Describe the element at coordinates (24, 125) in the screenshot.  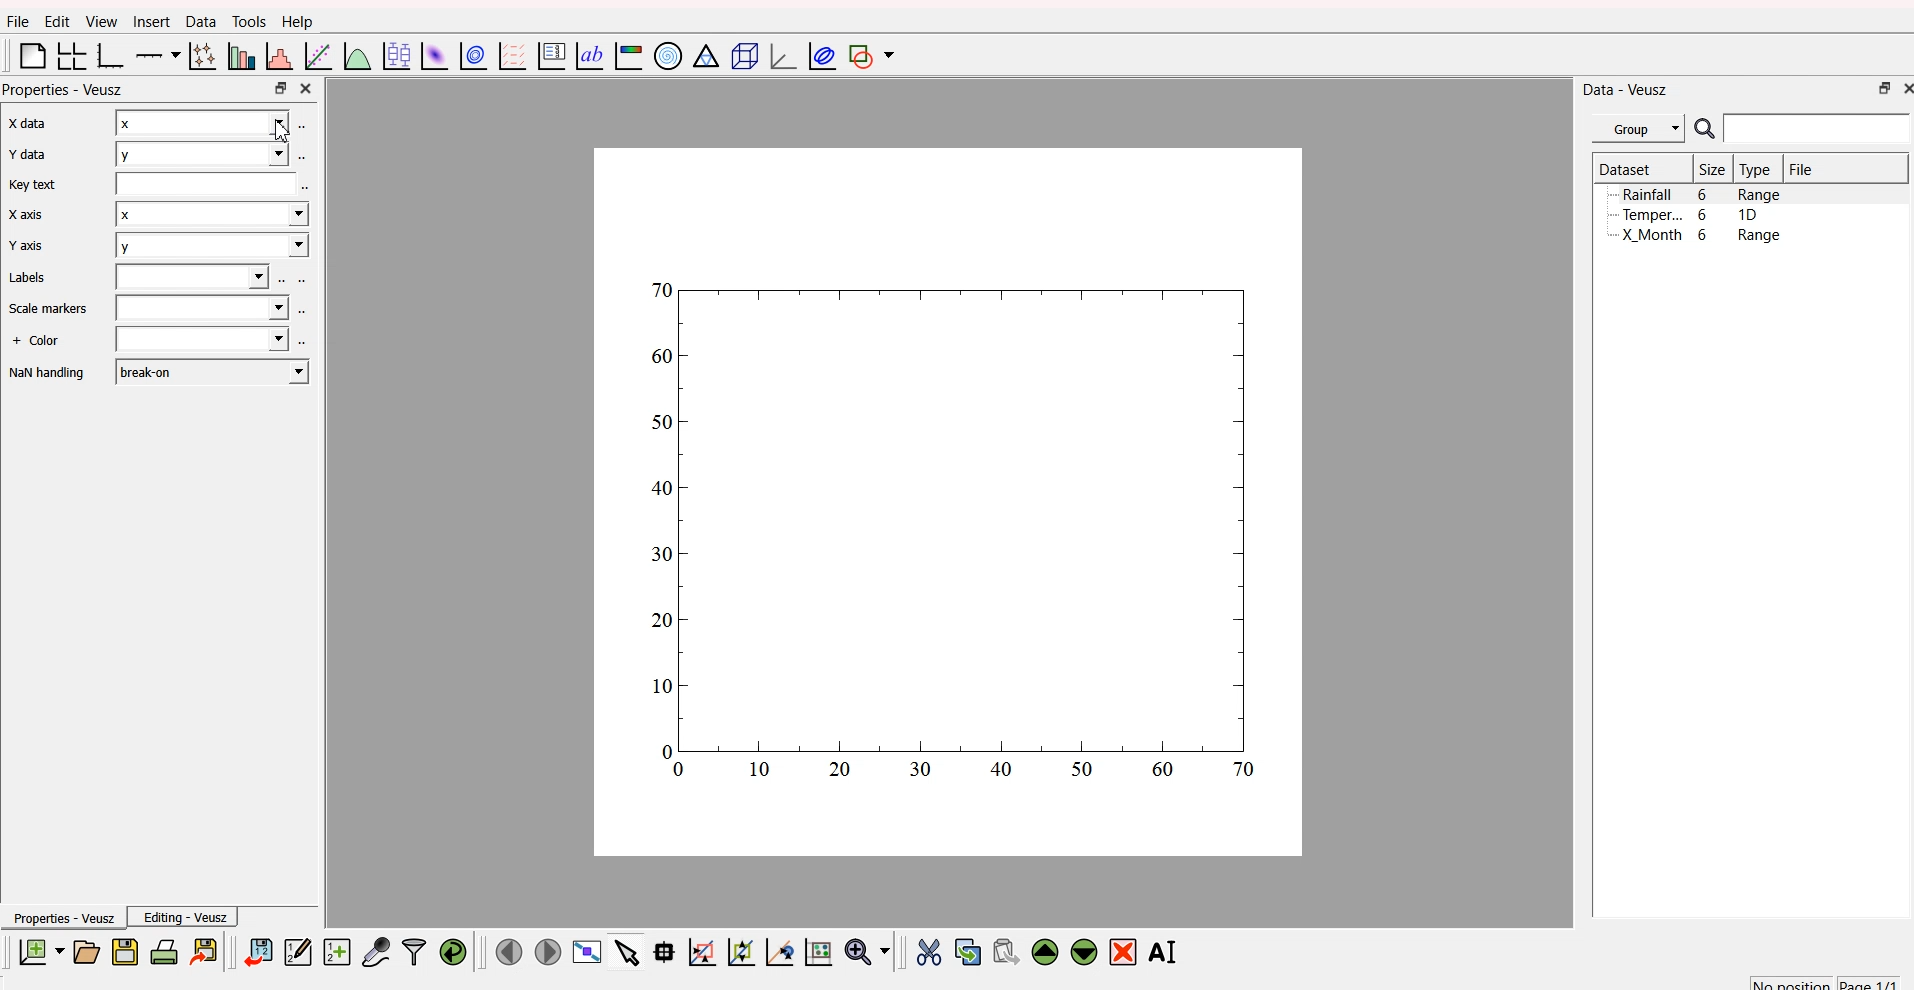
I see `x axis` at that location.